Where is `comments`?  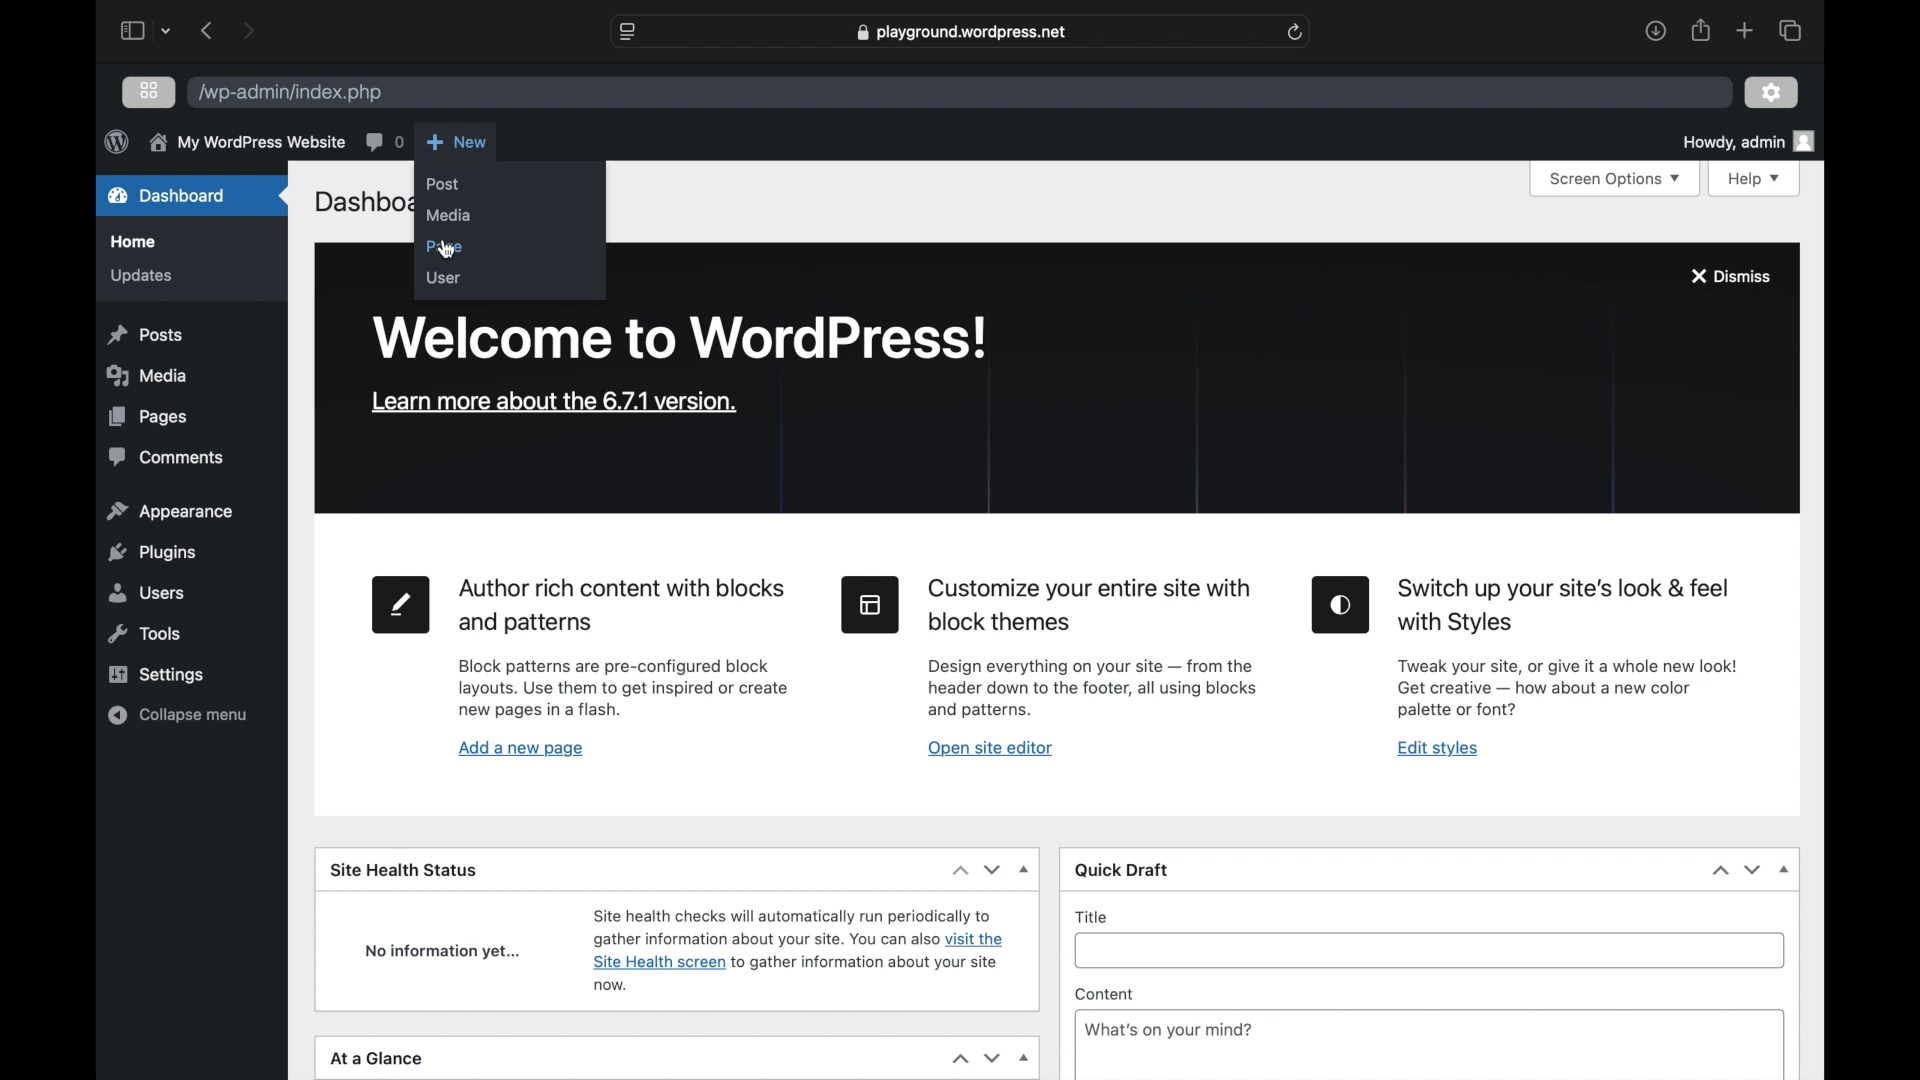 comments is located at coordinates (168, 457).